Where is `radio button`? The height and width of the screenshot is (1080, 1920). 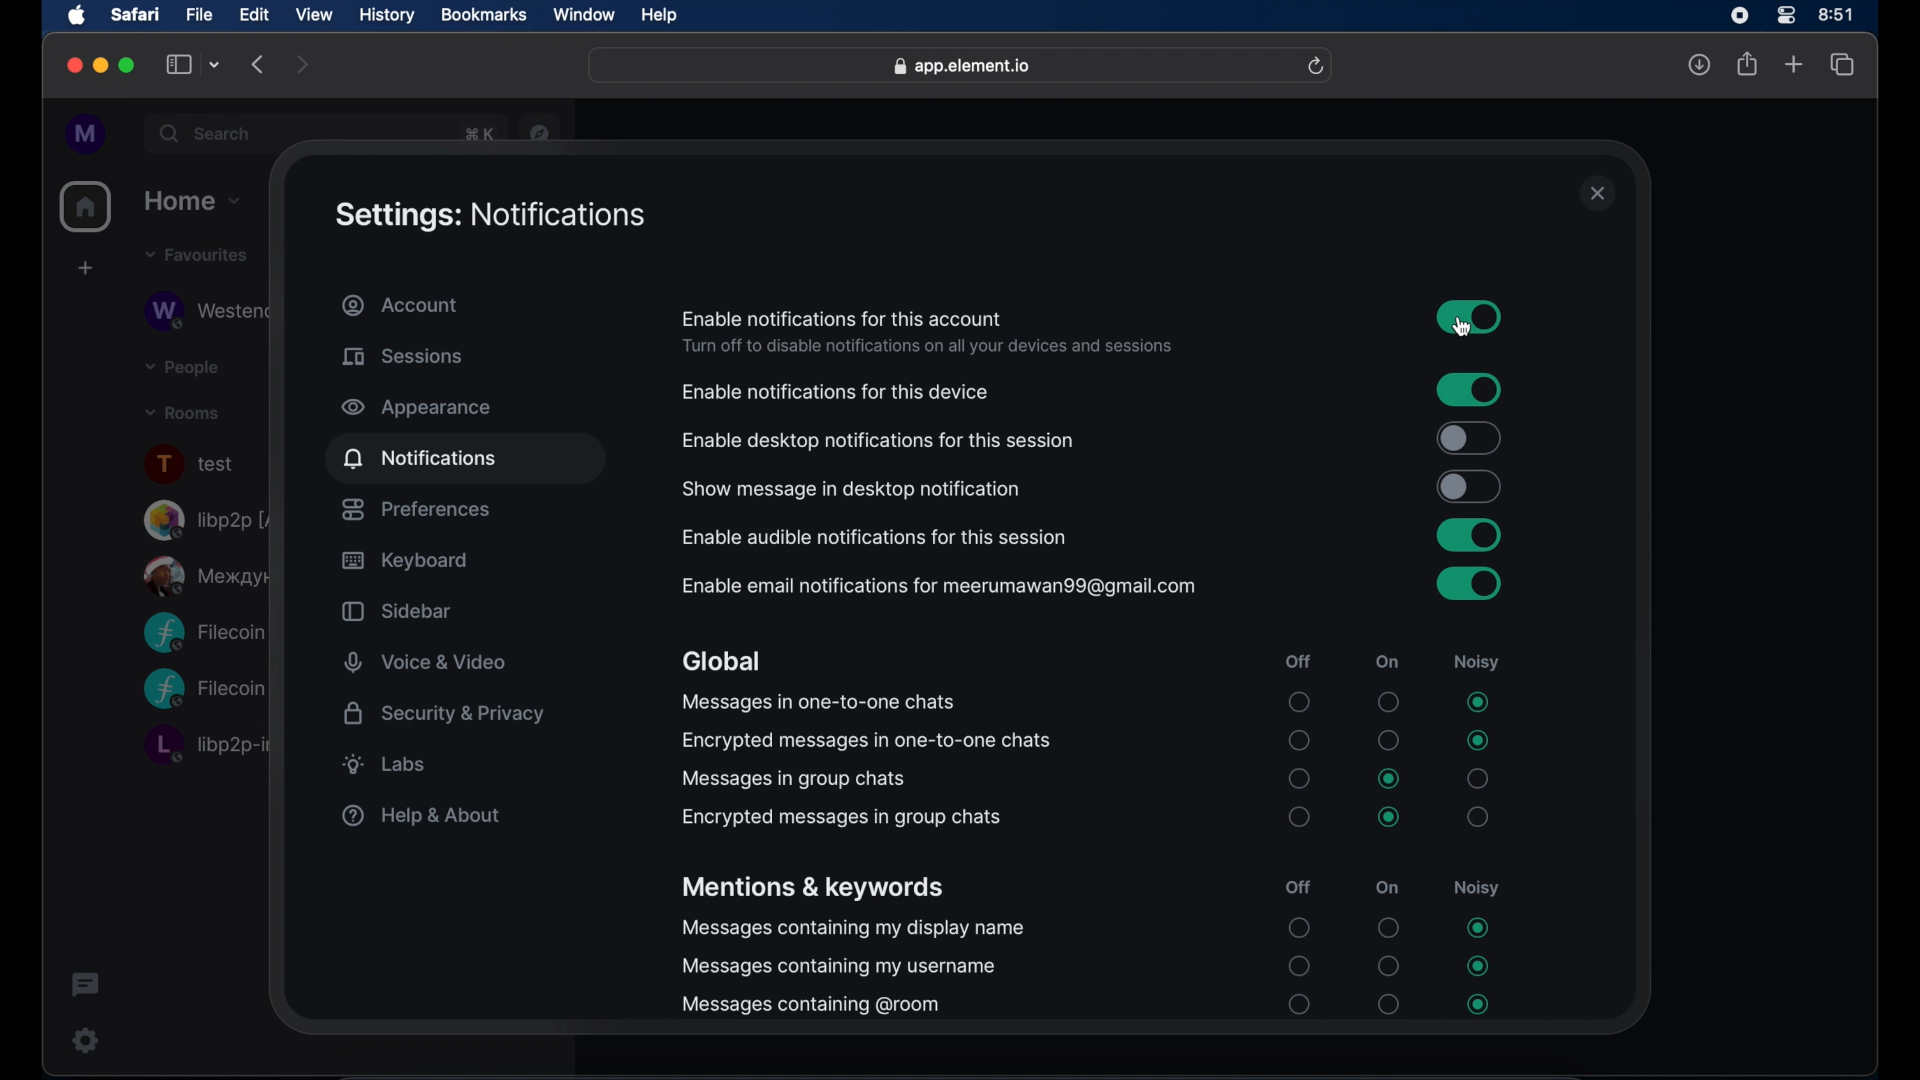 radio button is located at coordinates (1478, 928).